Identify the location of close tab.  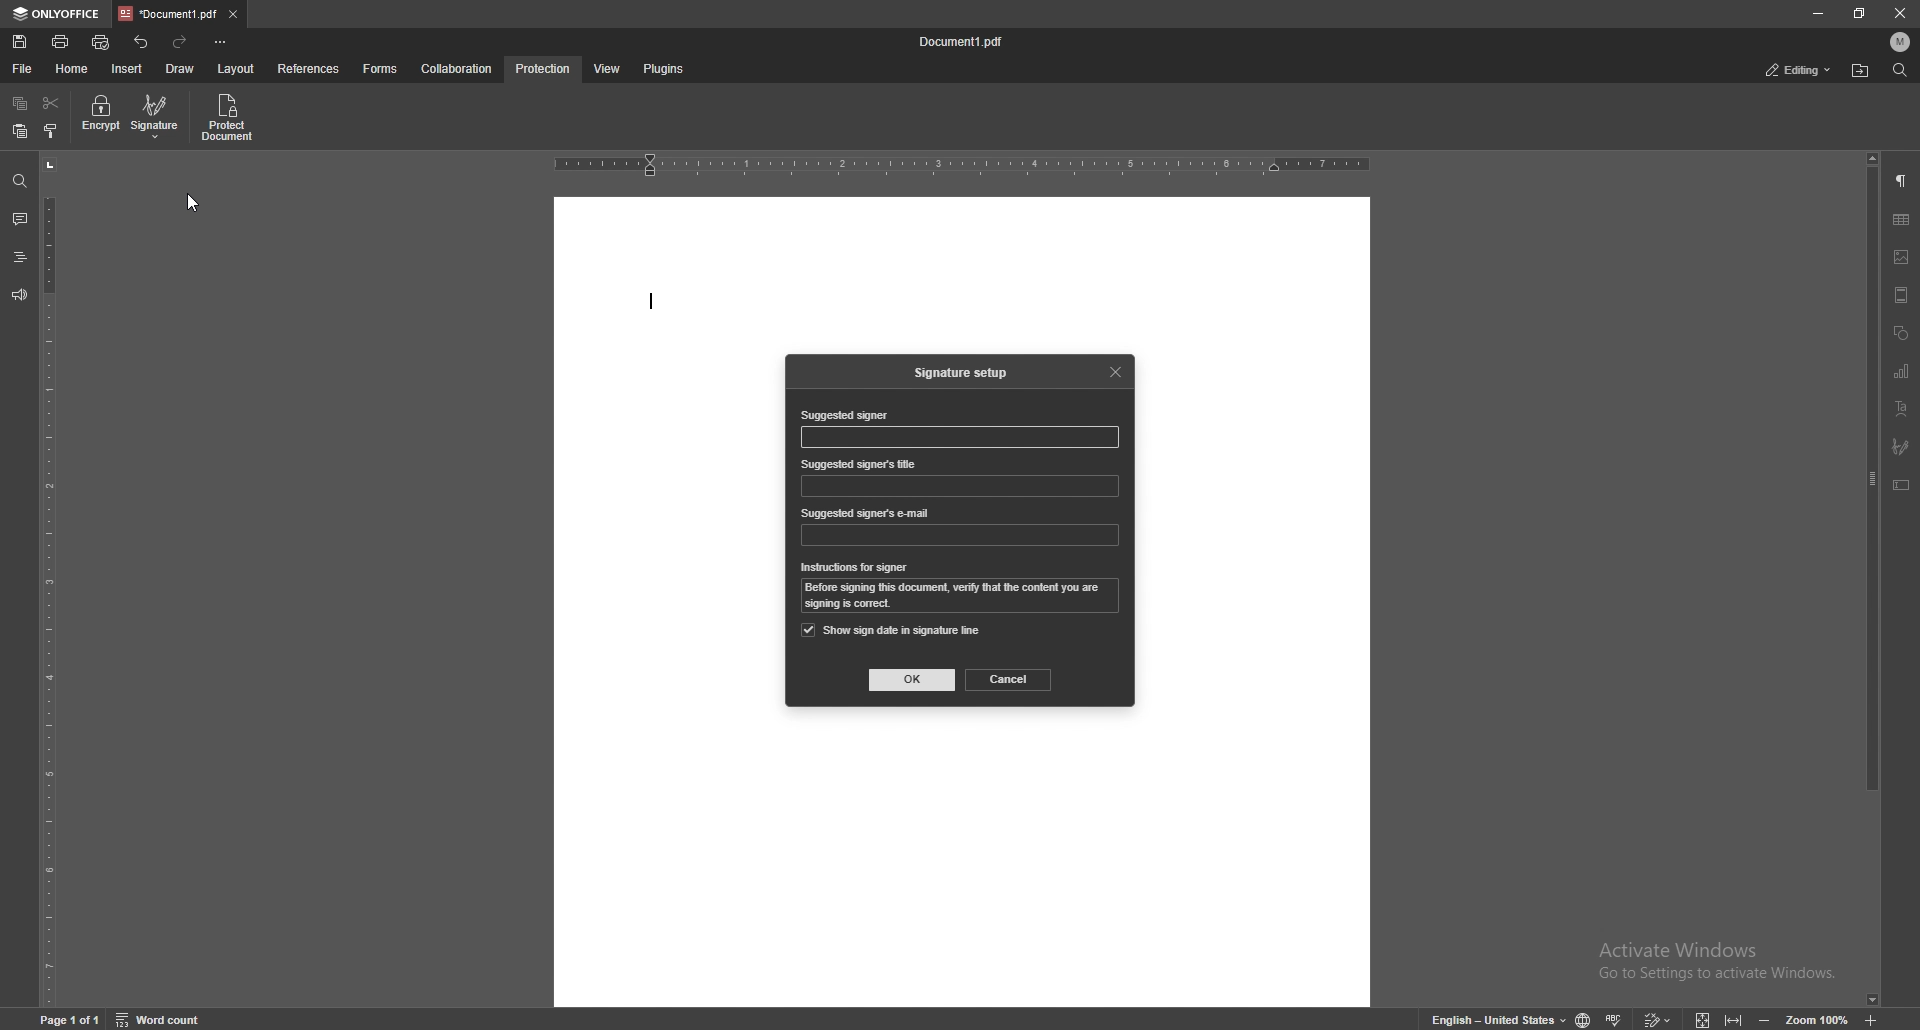
(234, 13).